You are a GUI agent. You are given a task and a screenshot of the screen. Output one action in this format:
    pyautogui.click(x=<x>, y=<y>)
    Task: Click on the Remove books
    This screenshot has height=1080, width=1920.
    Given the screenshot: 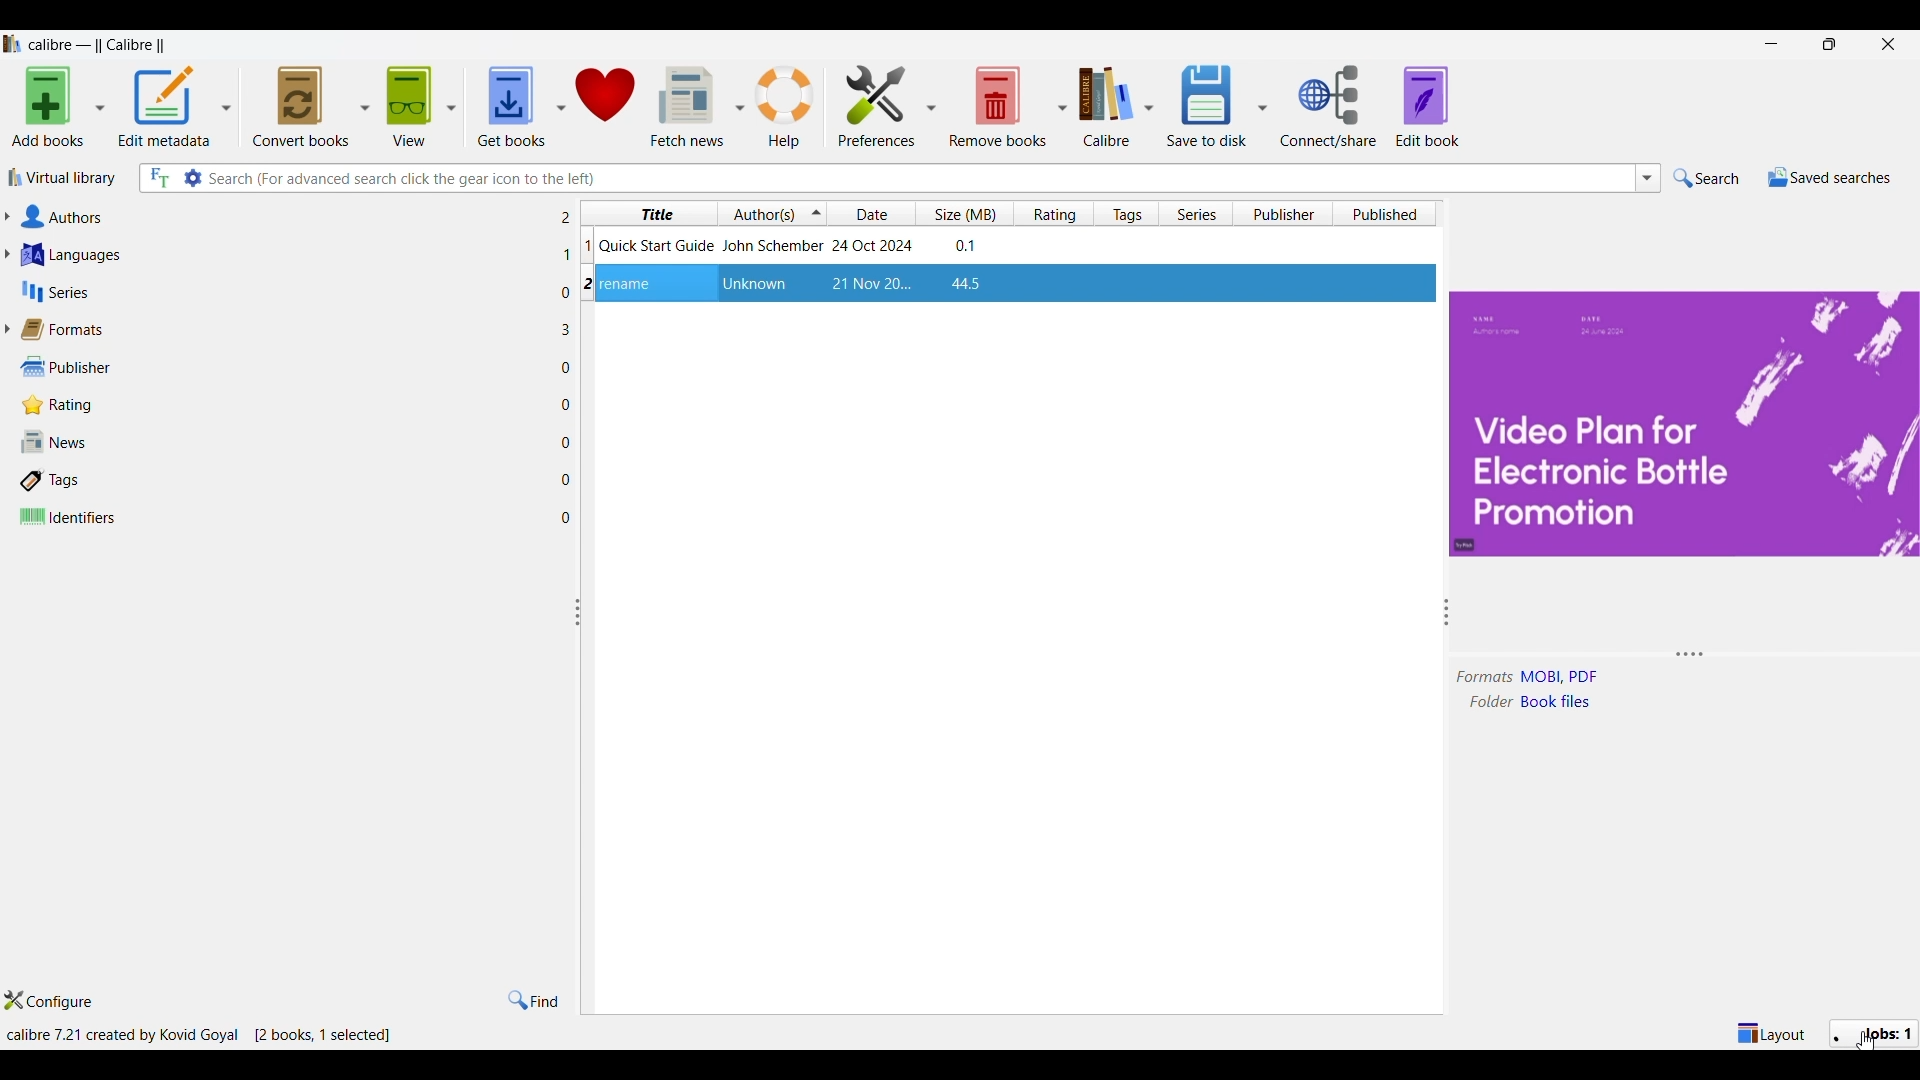 What is the action you would take?
    pyautogui.click(x=998, y=107)
    